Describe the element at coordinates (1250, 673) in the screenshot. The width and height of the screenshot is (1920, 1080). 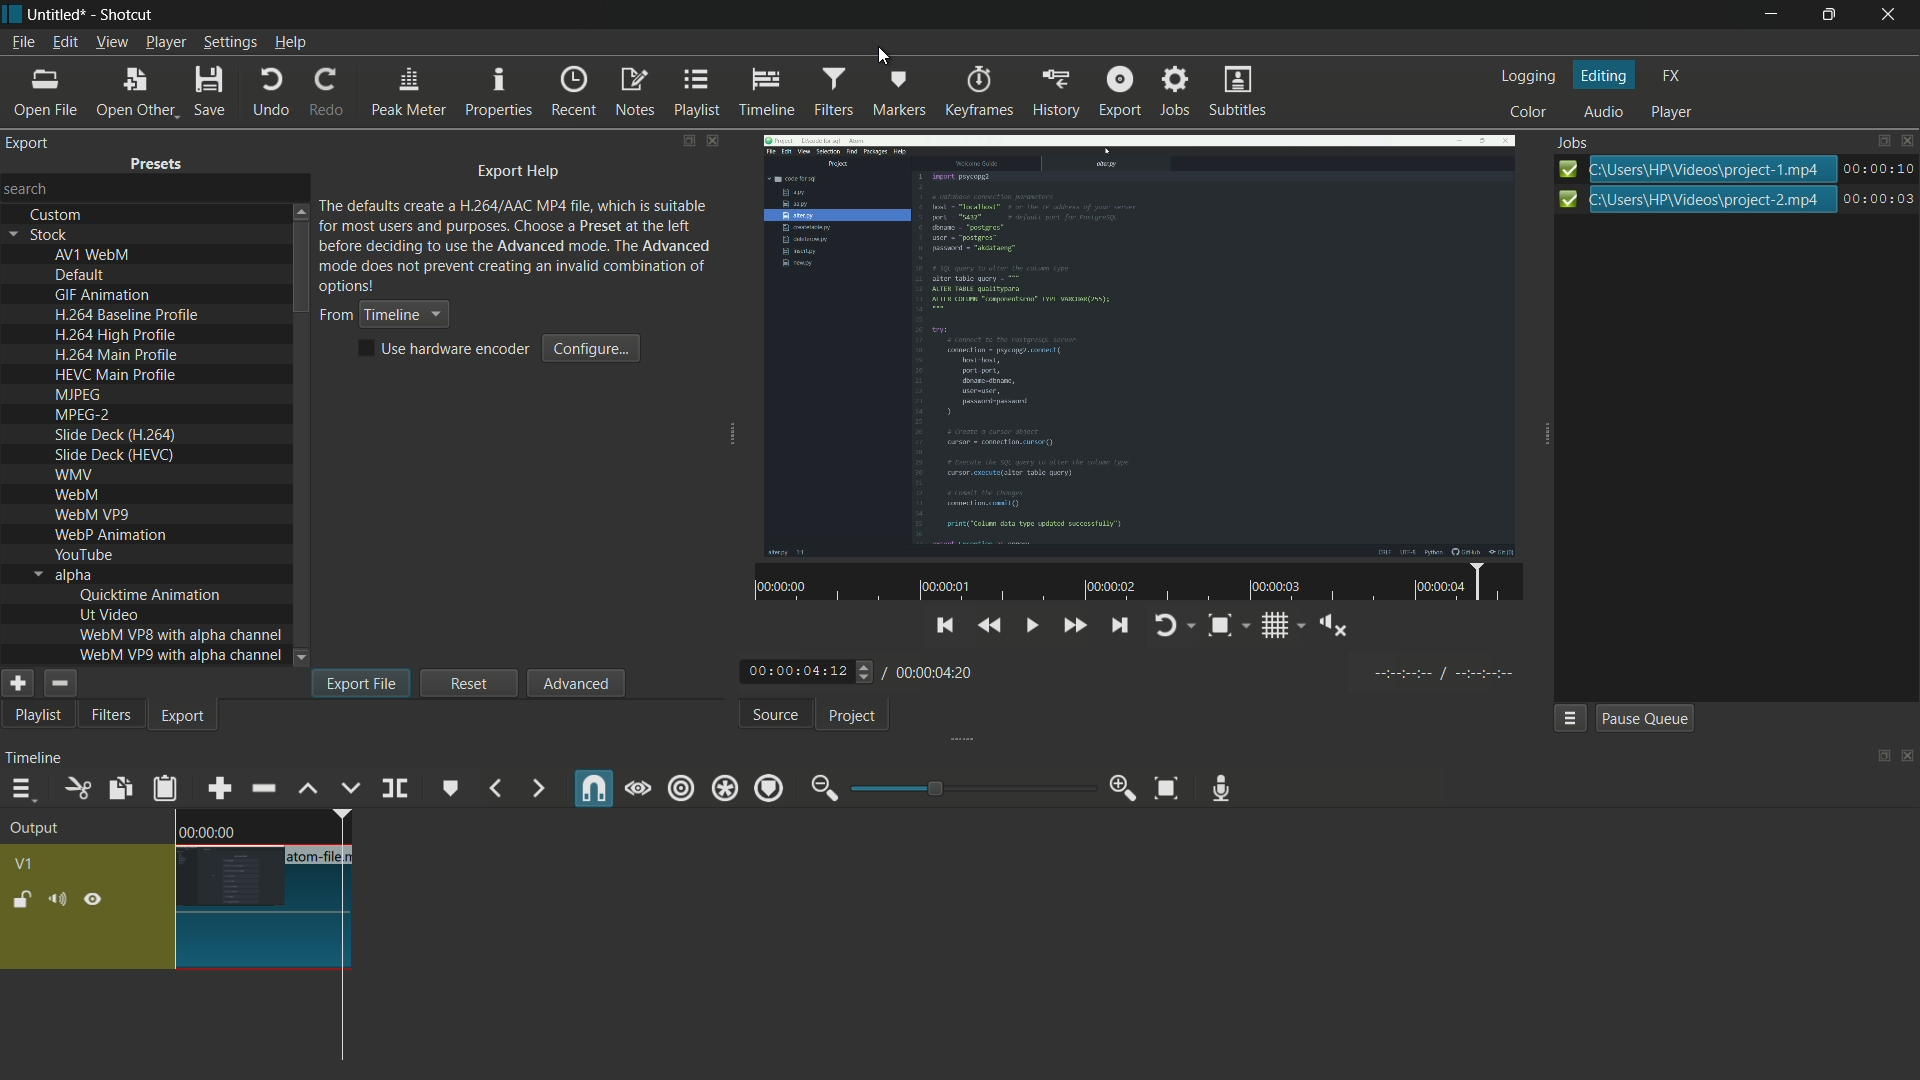
I see `toggle play or pause` at that location.